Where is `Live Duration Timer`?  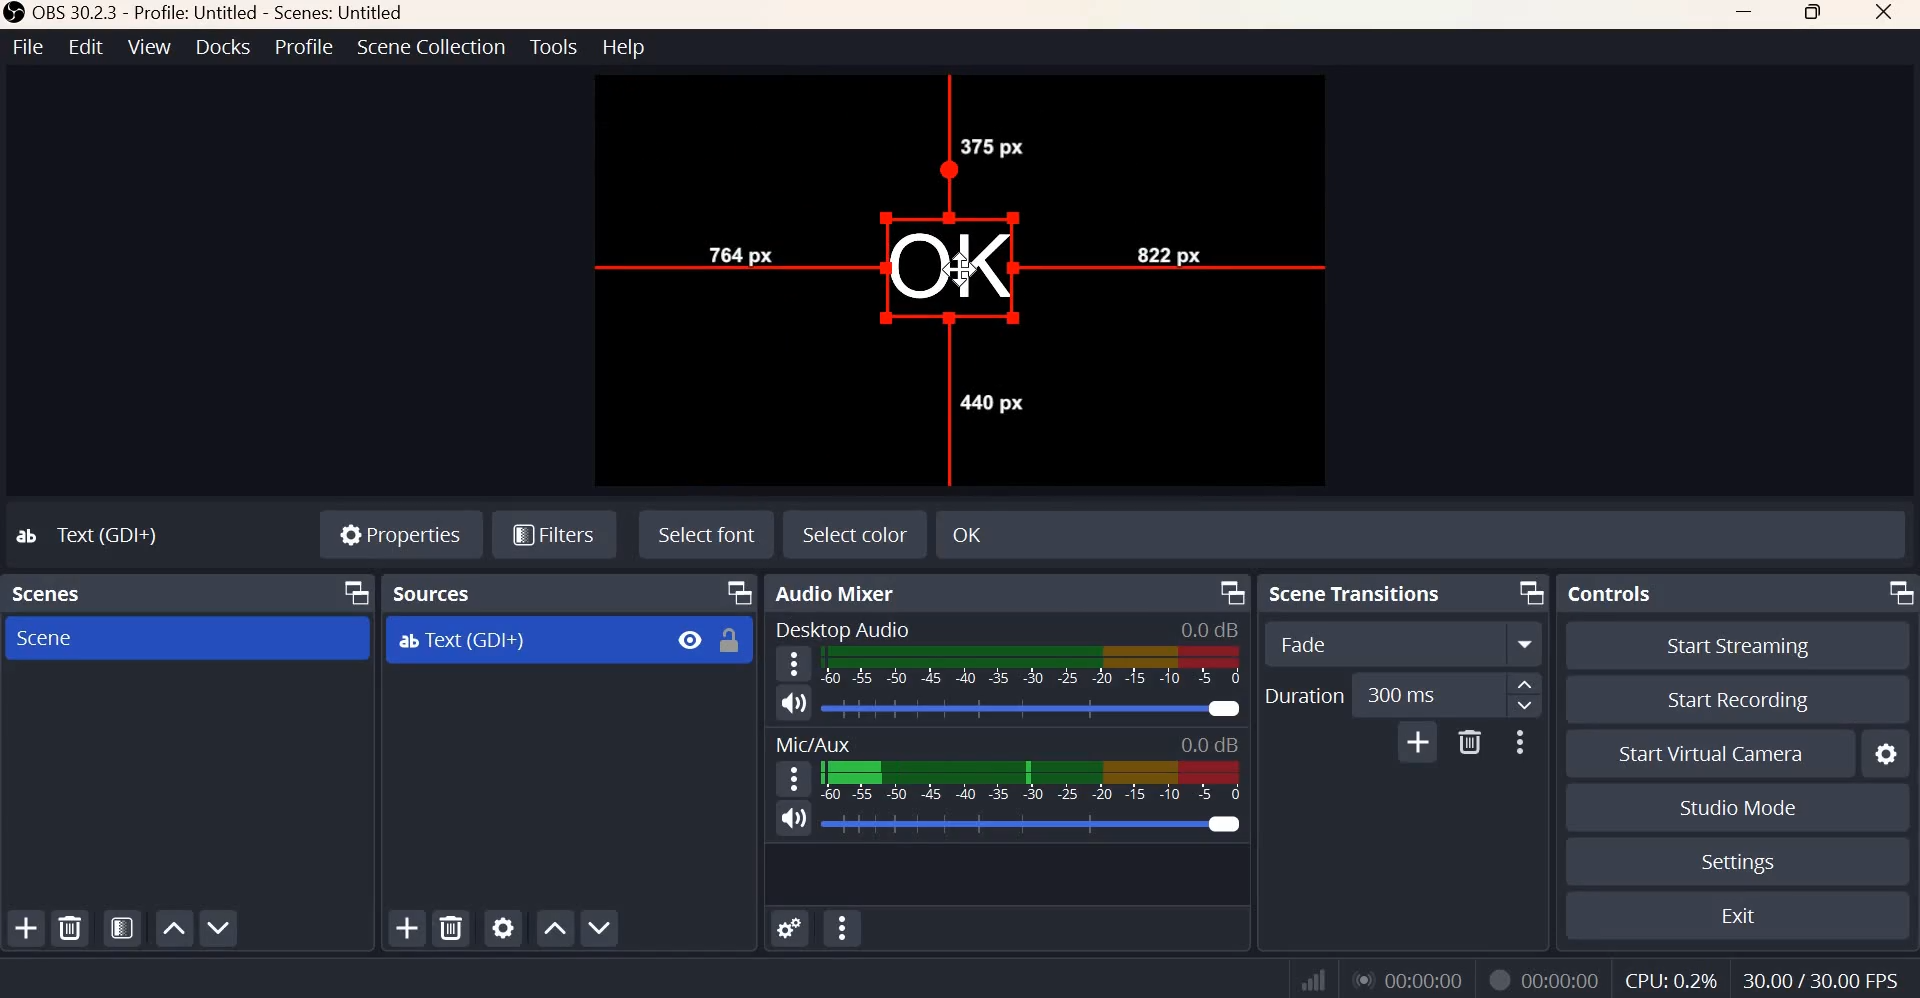 Live Duration Timer is located at coordinates (1409, 978).